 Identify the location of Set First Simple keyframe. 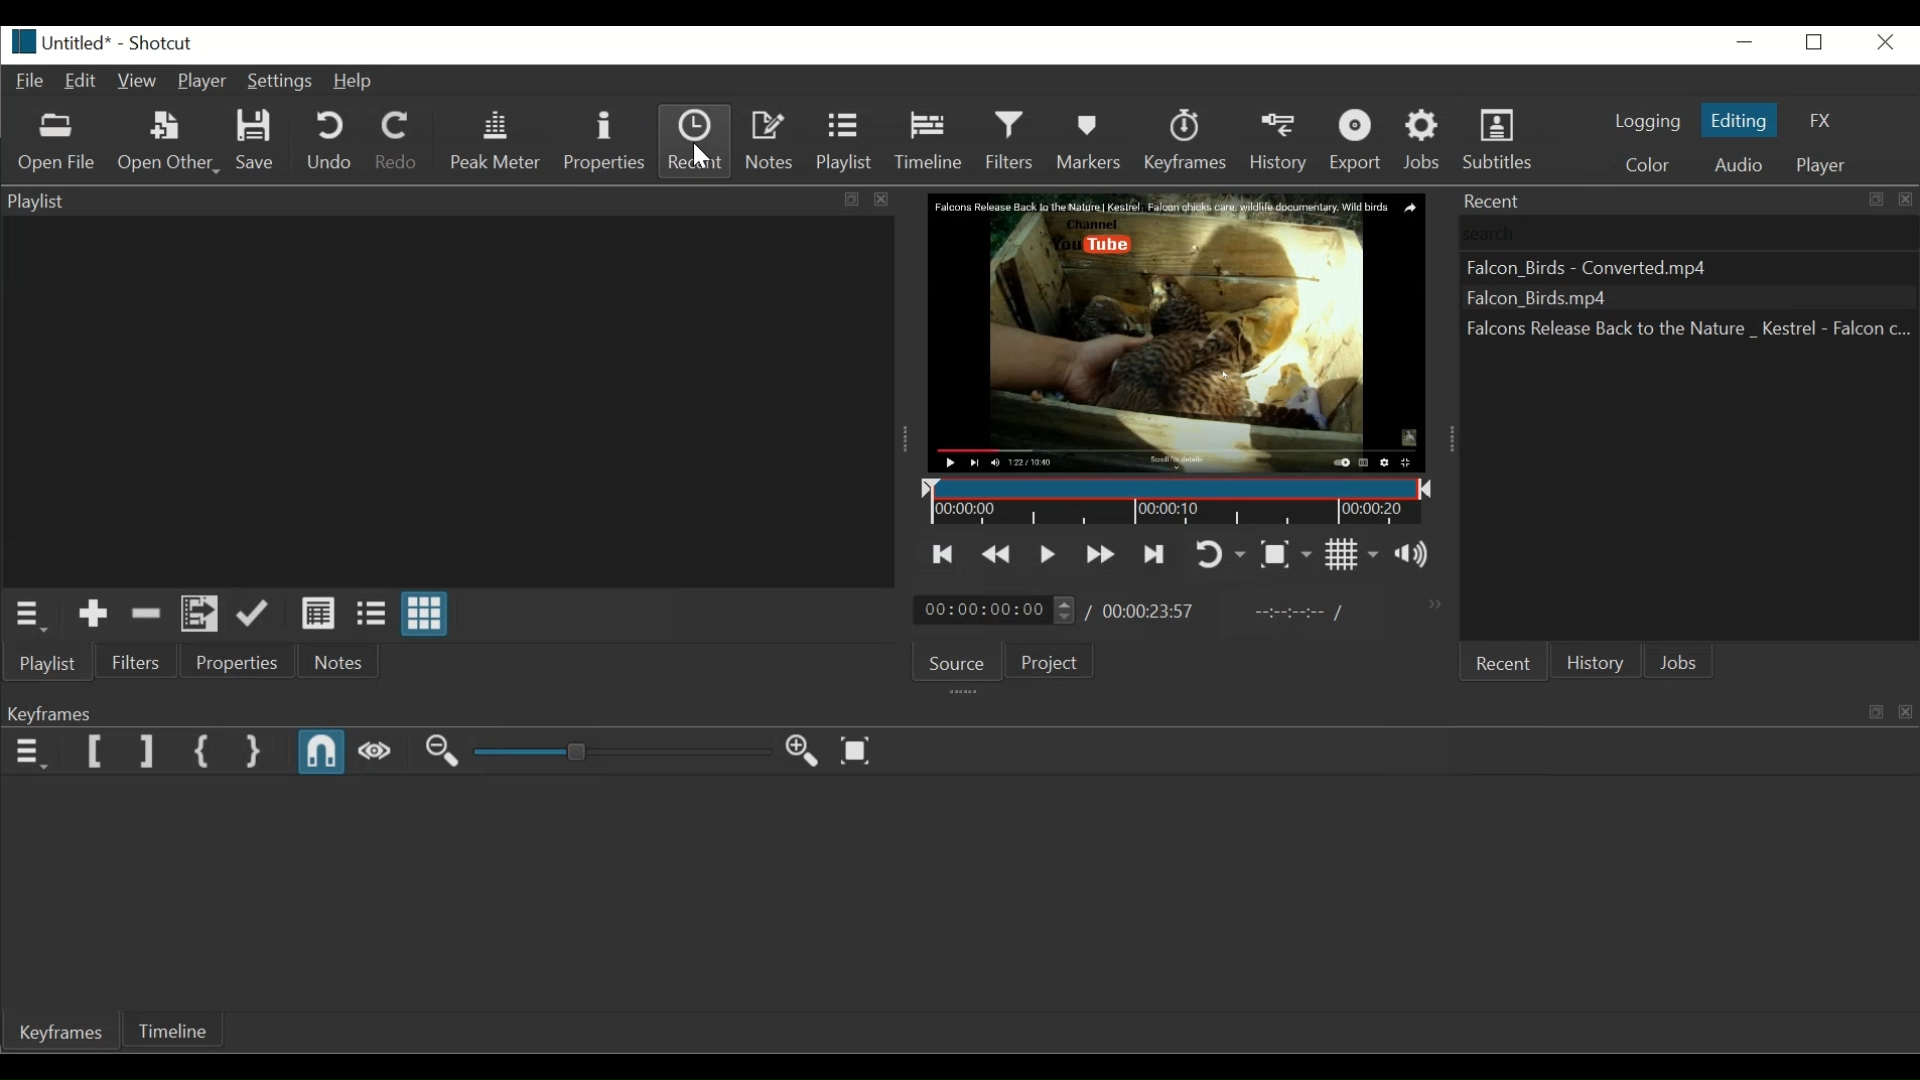
(201, 753).